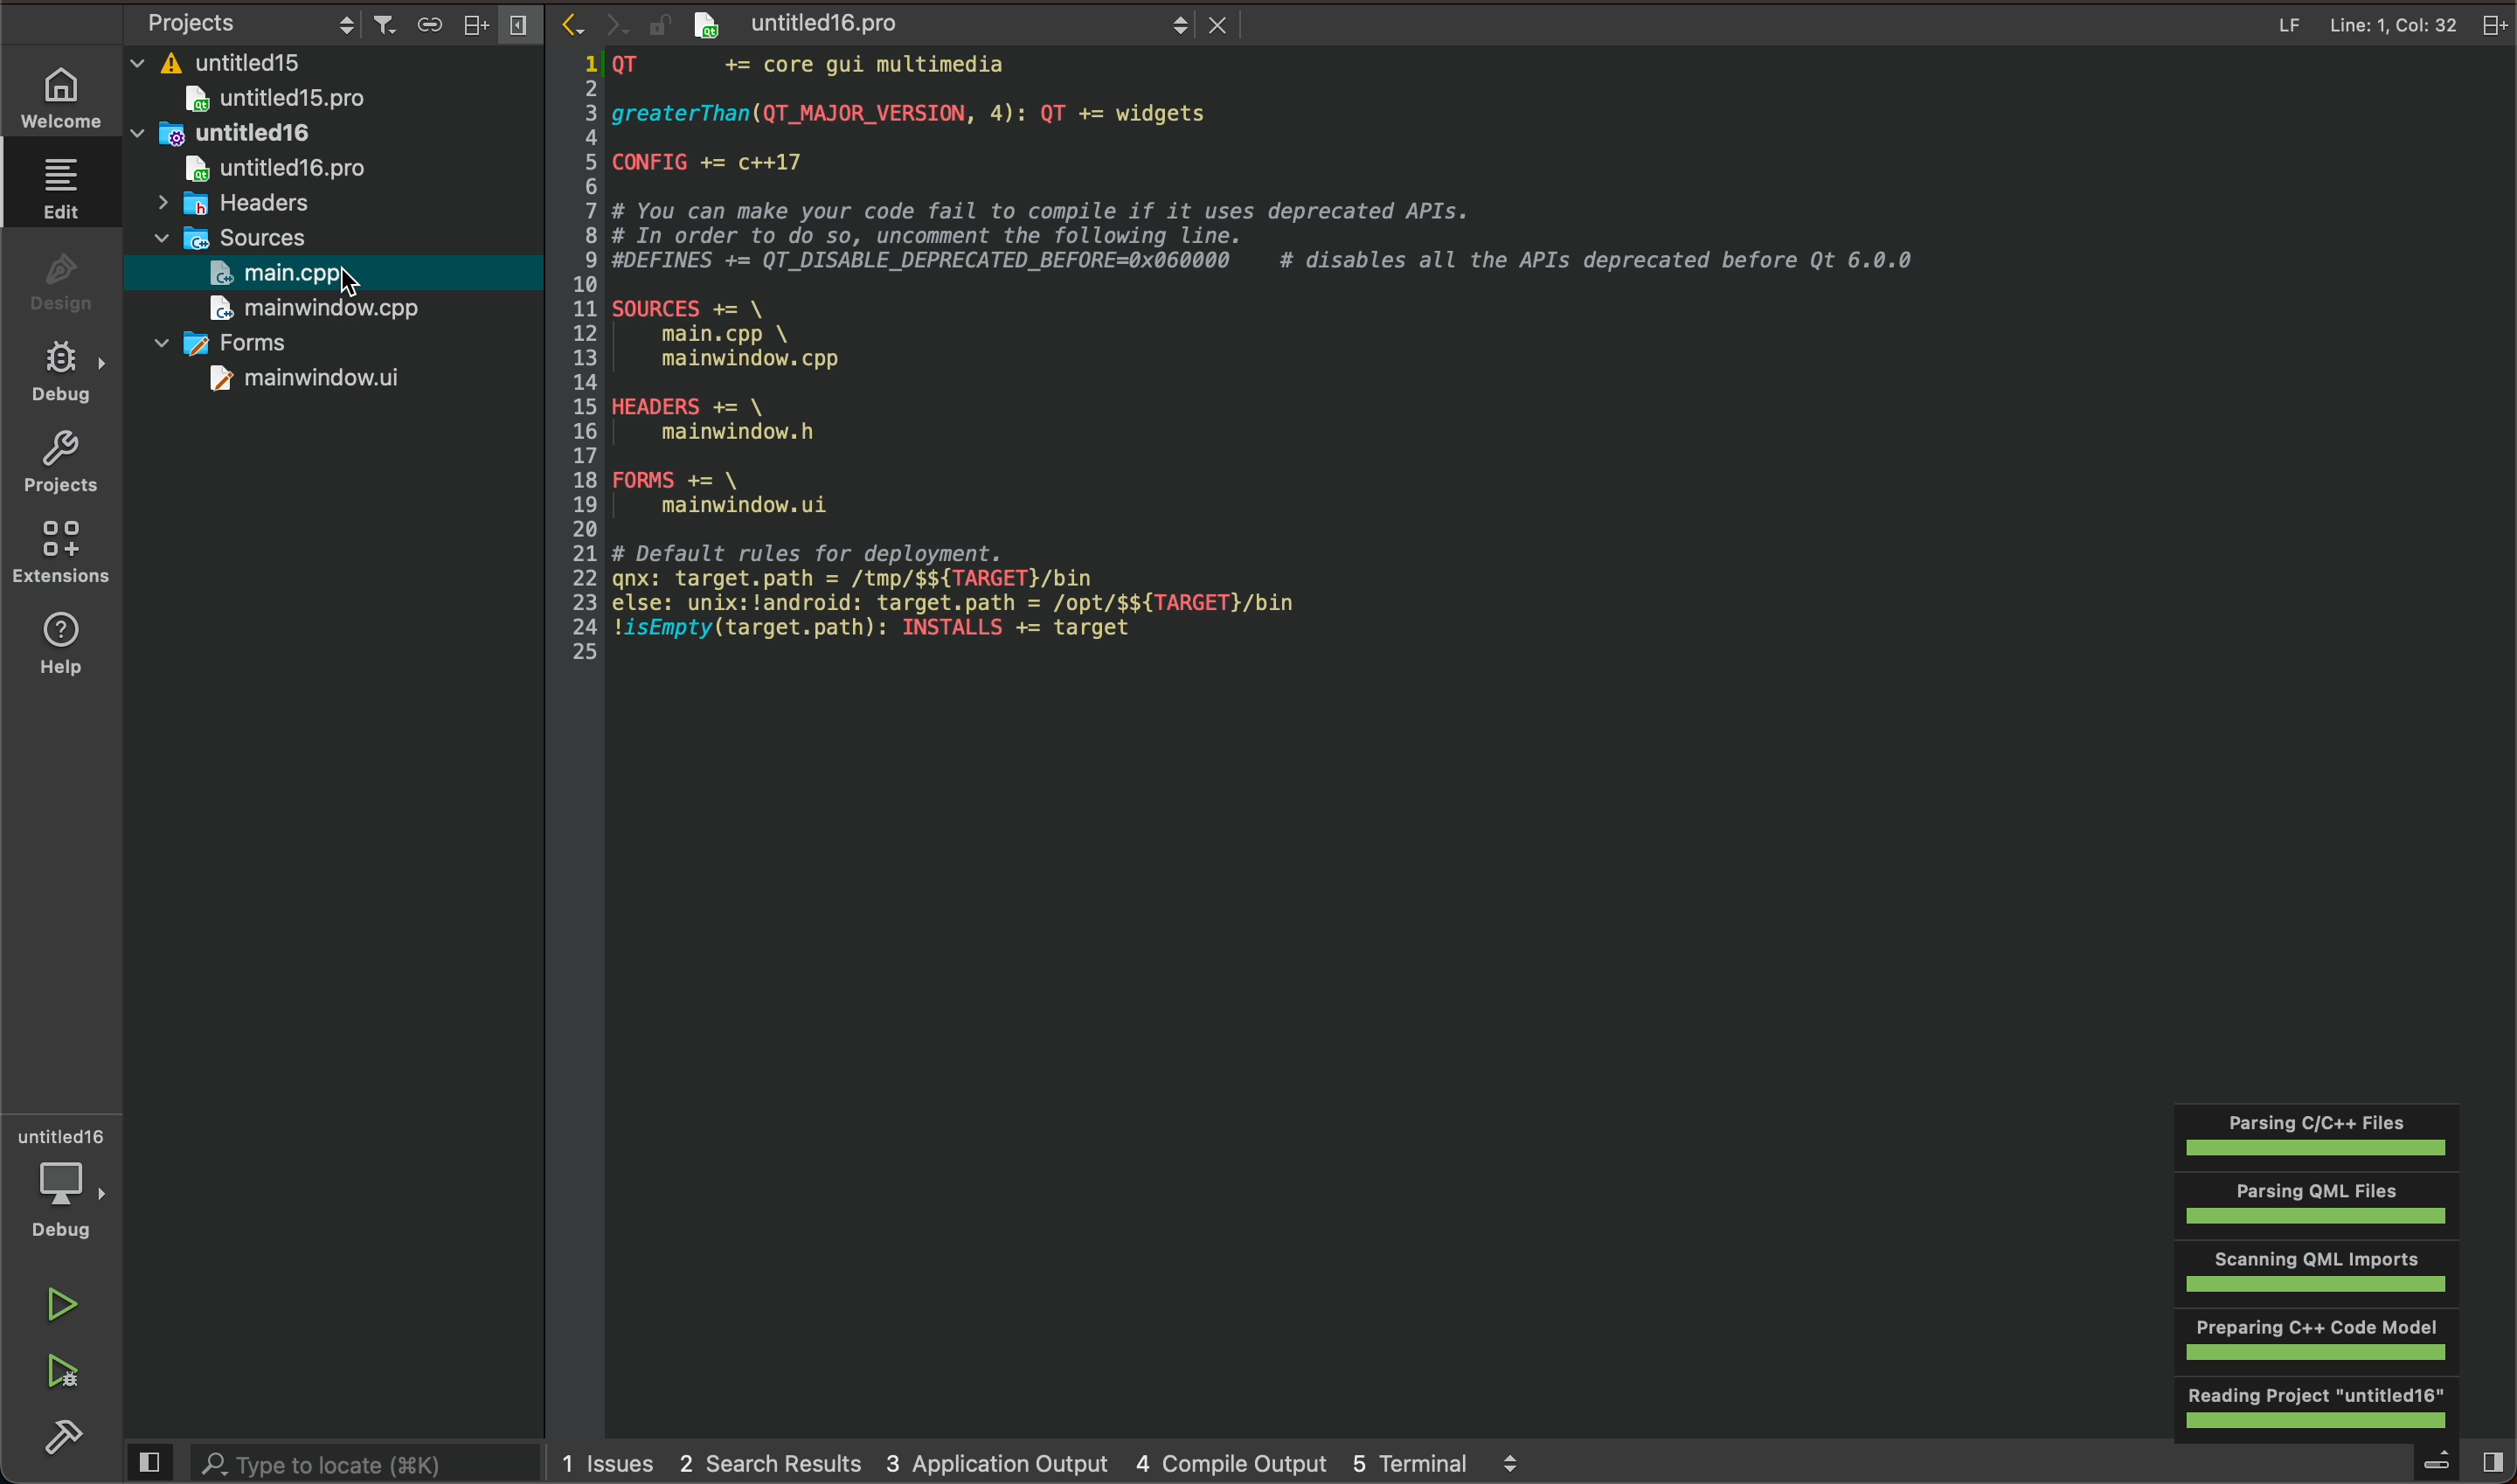  Describe the element at coordinates (67, 1306) in the screenshot. I see `run ` at that location.